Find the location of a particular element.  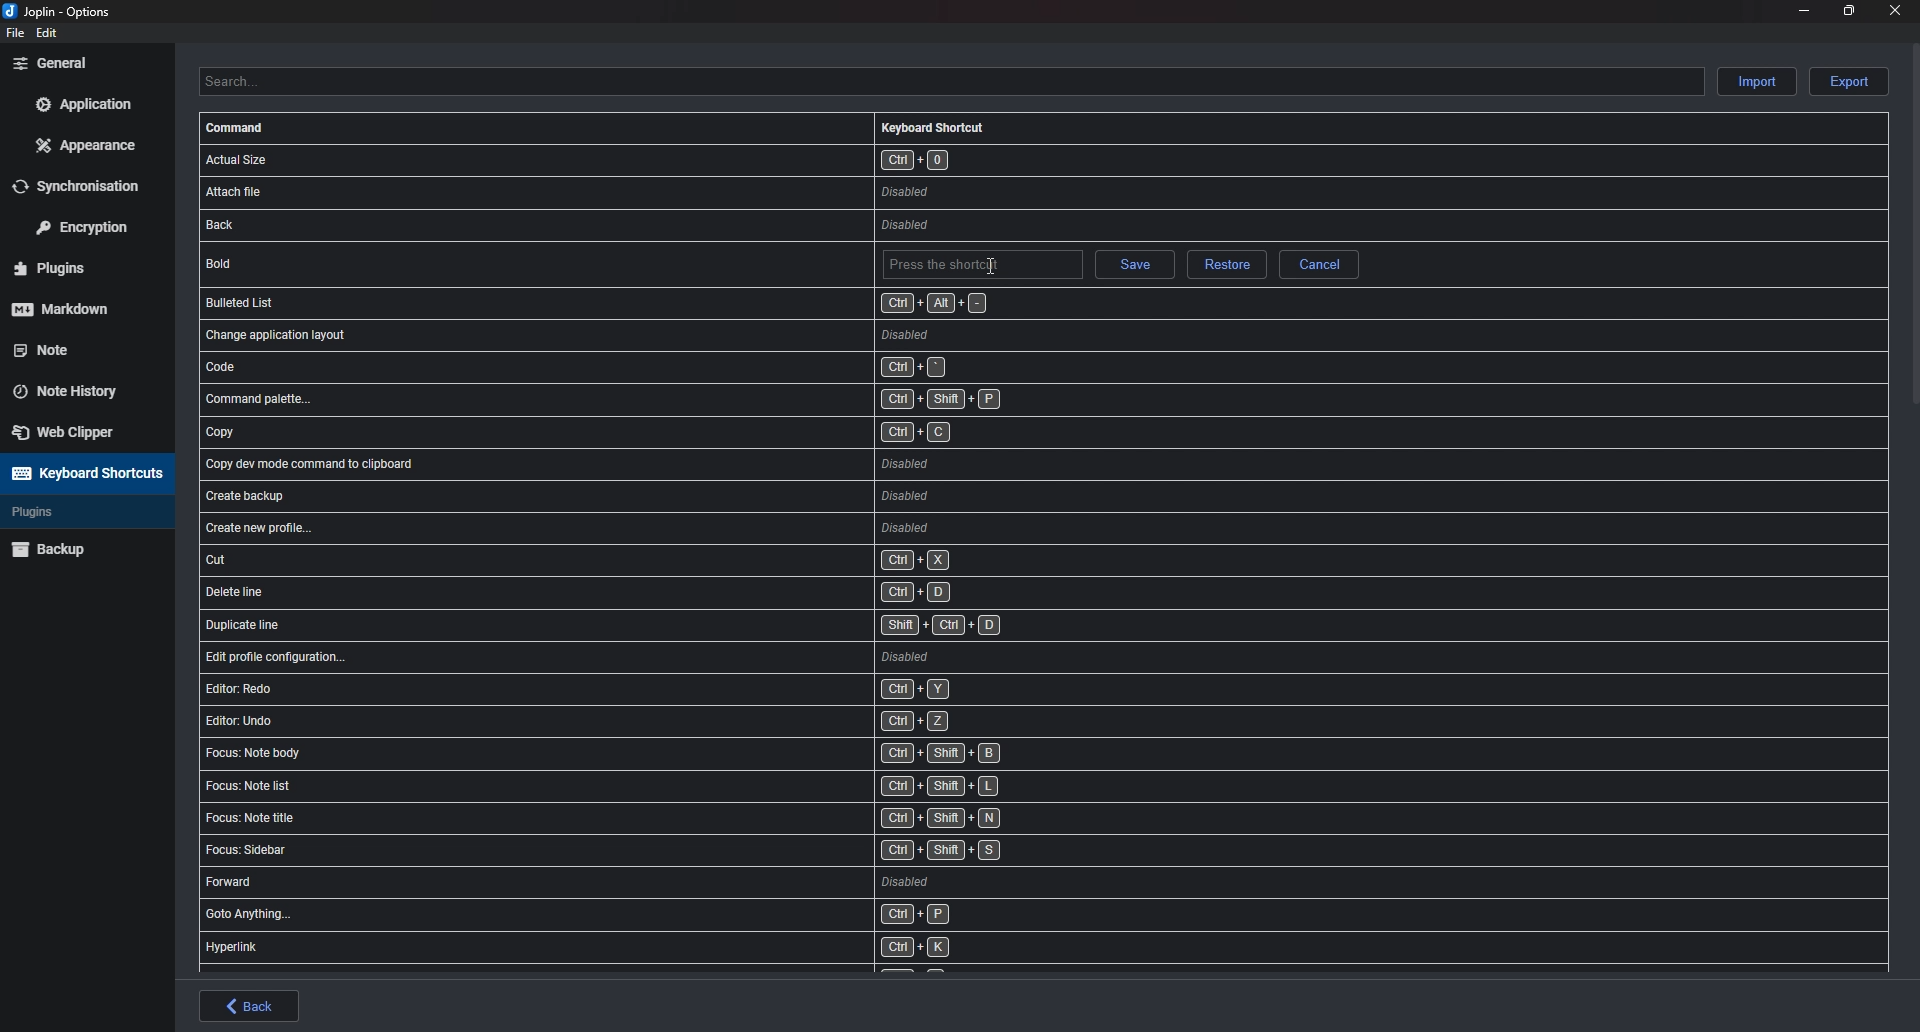

Back up is located at coordinates (82, 548).